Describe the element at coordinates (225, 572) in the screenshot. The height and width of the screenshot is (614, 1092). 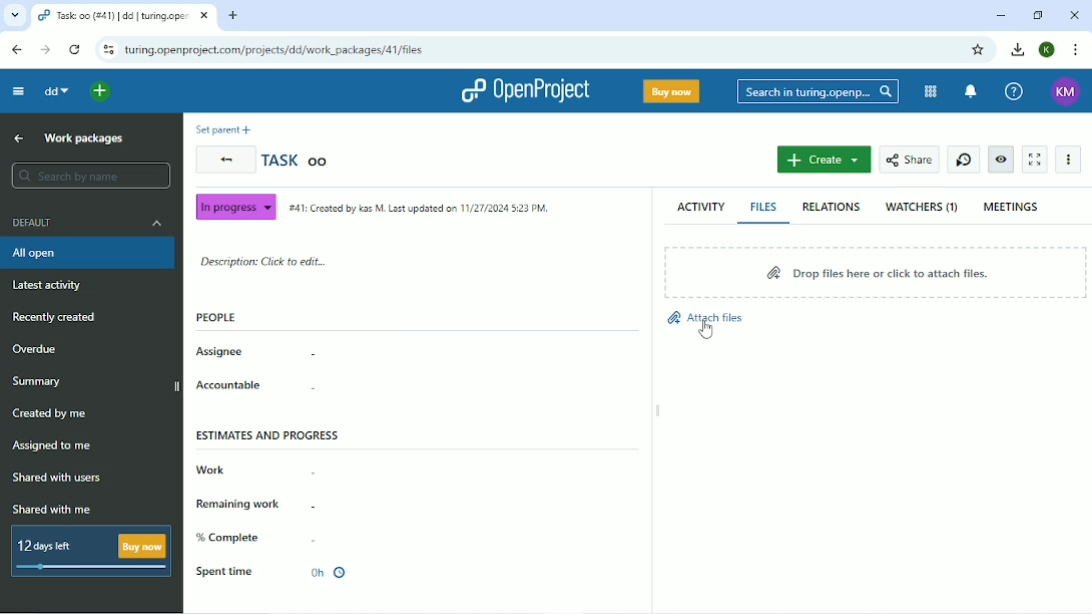
I see `Spent time` at that location.